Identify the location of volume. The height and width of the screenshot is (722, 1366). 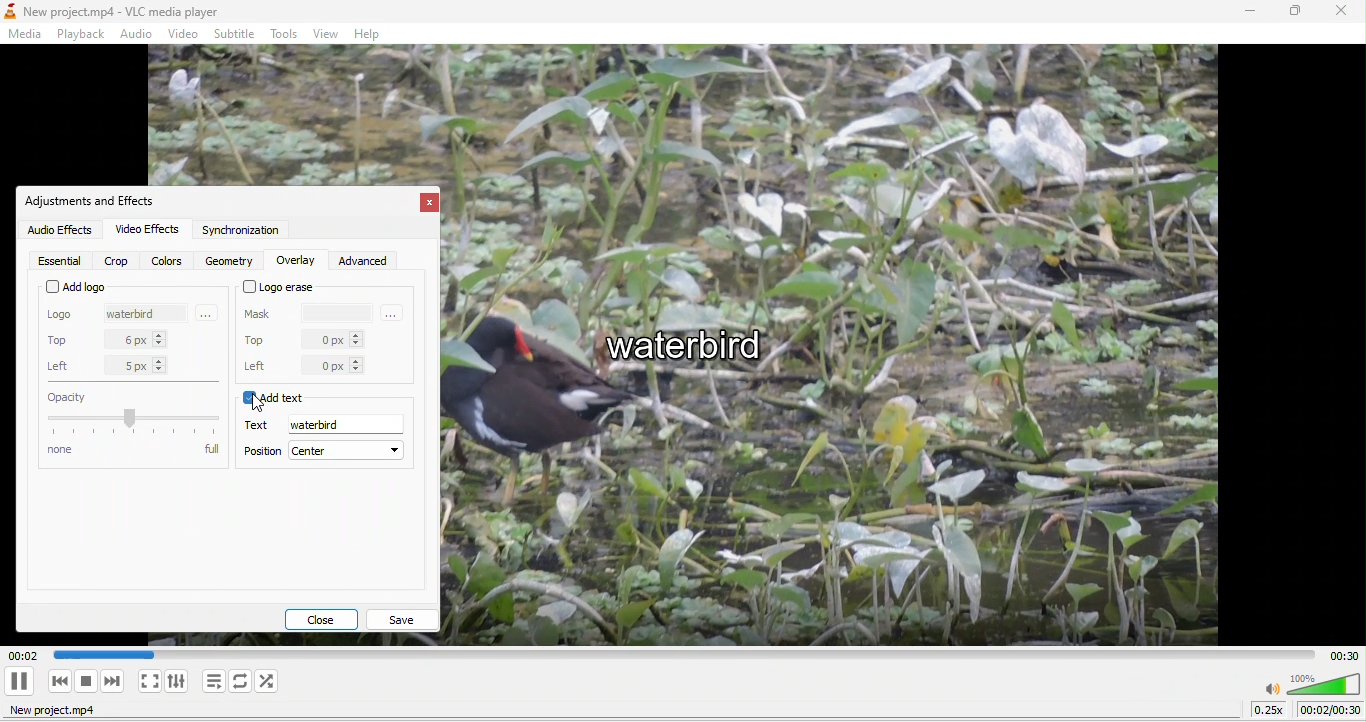
(1312, 682).